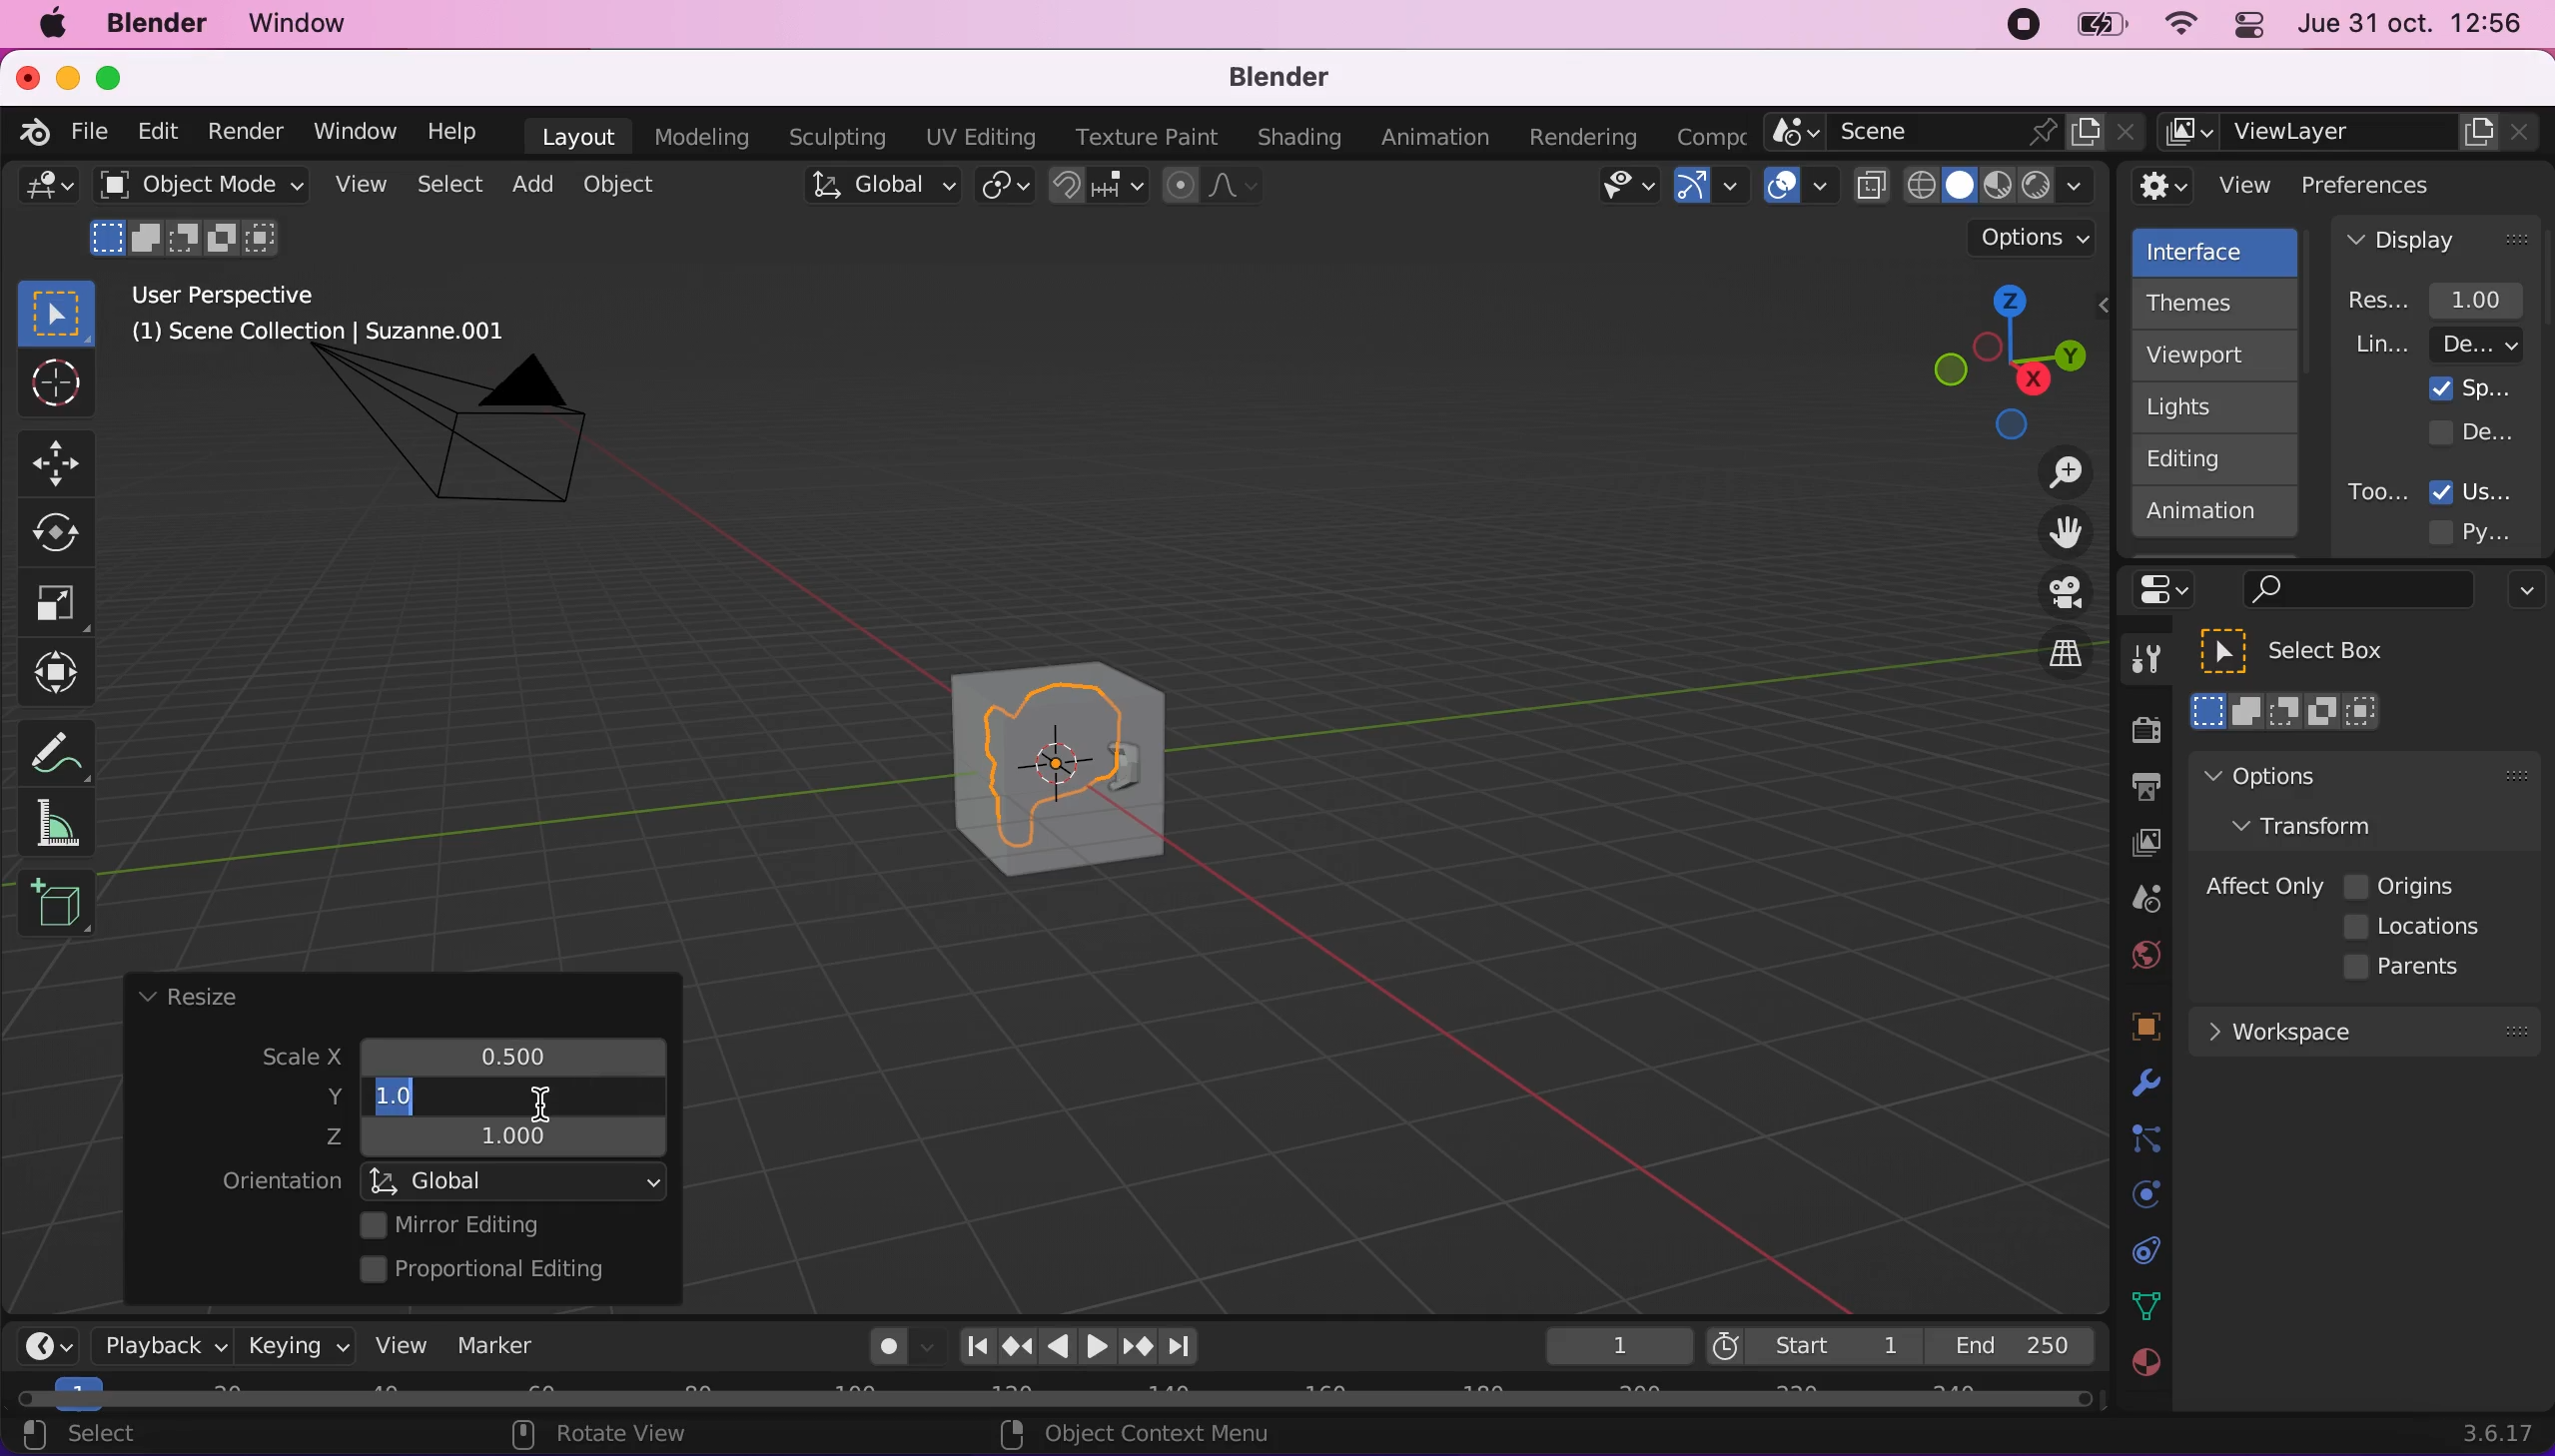 This screenshot has height=1456, width=2555. Describe the element at coordinates (2133, 1197) in the screenshot. I see `physics prompts` at that location.